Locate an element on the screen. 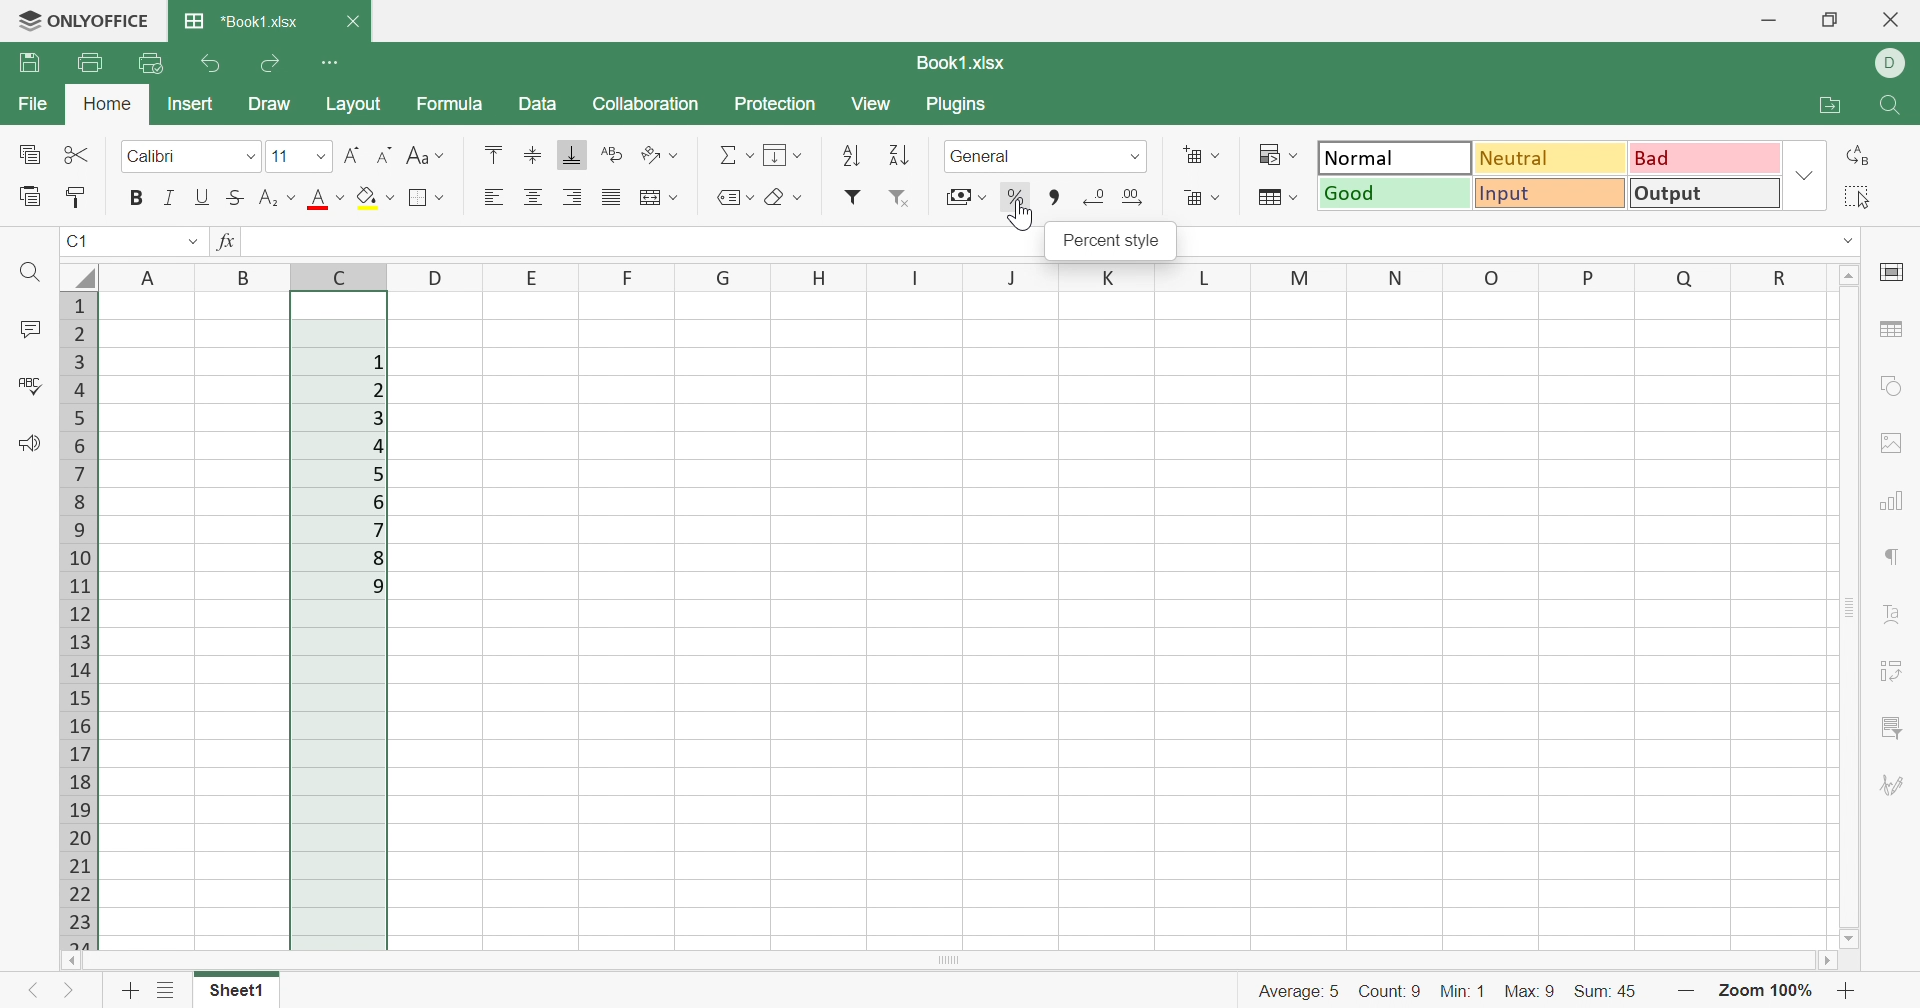  Conditional formatting is located at coordinates (1276, 156).